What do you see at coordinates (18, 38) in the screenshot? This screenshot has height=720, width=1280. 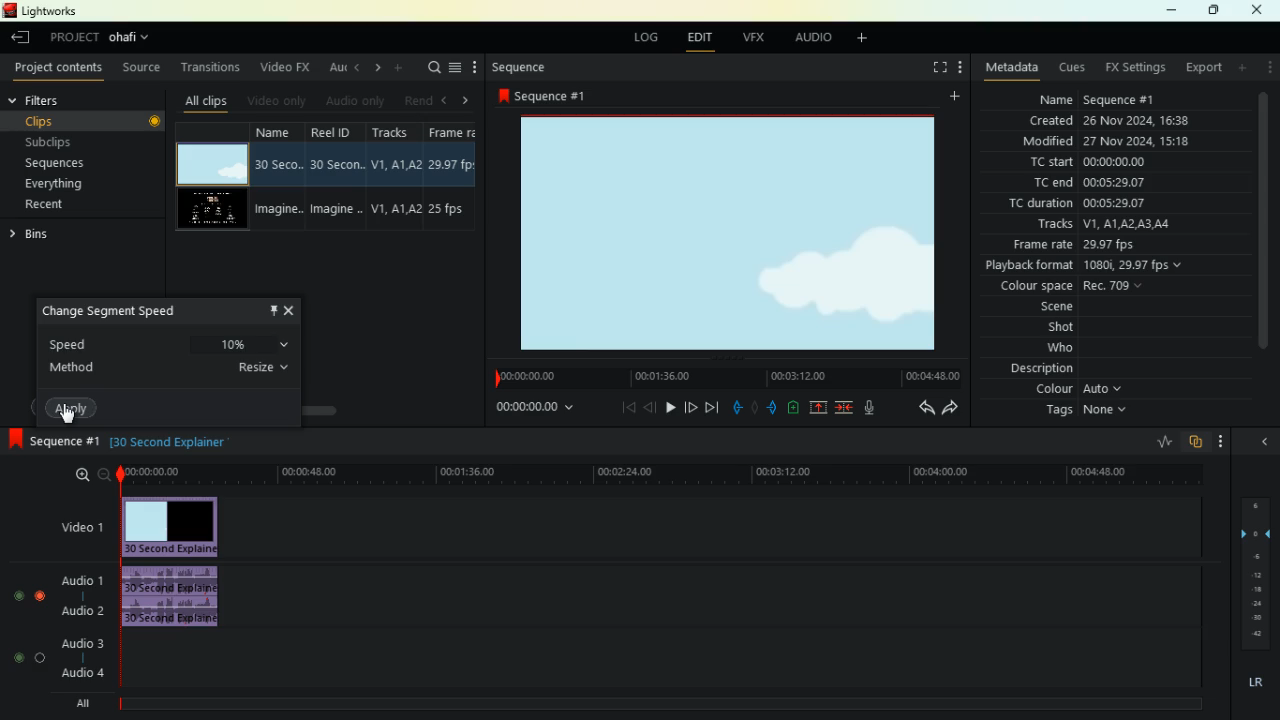 I see `back` at bounding box center [18, 38].